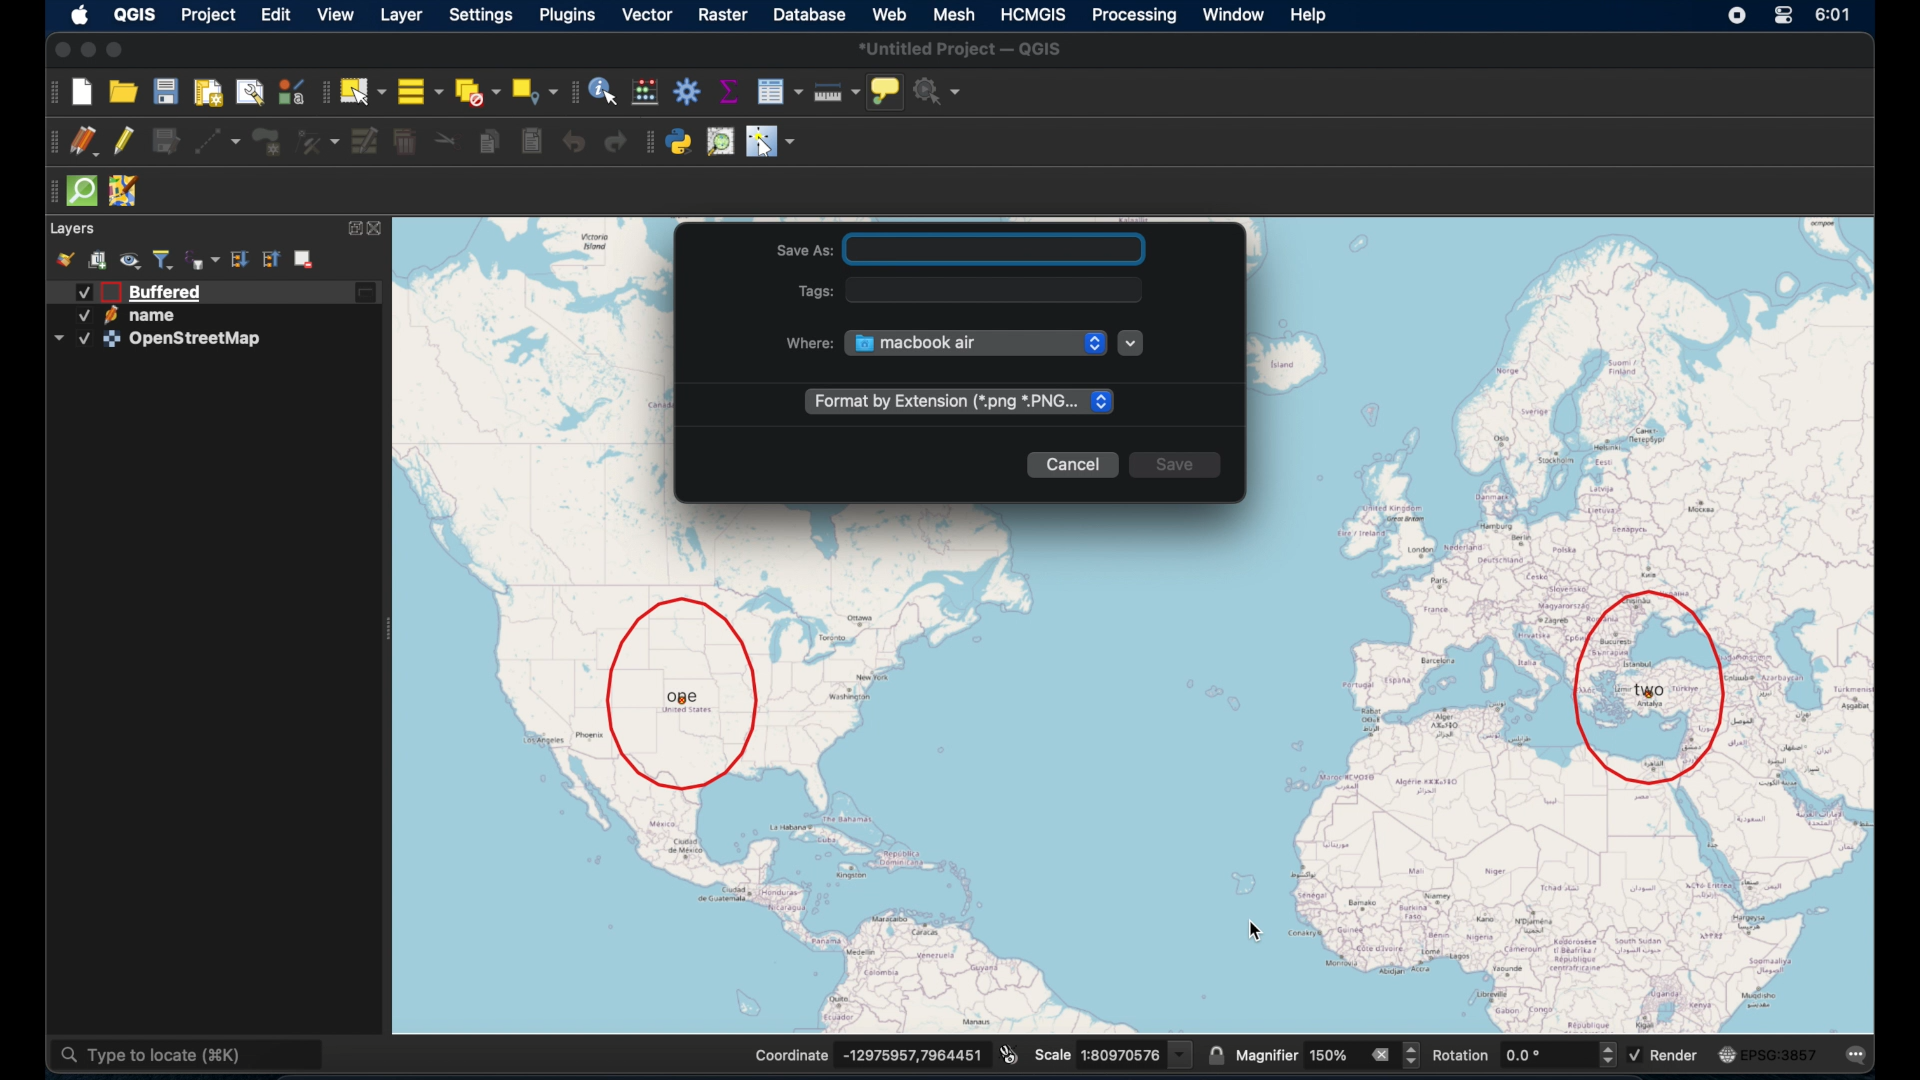  Describe the element at coordinates (80, 317) in the screenshot. I see `Checked checkbox` at that location.